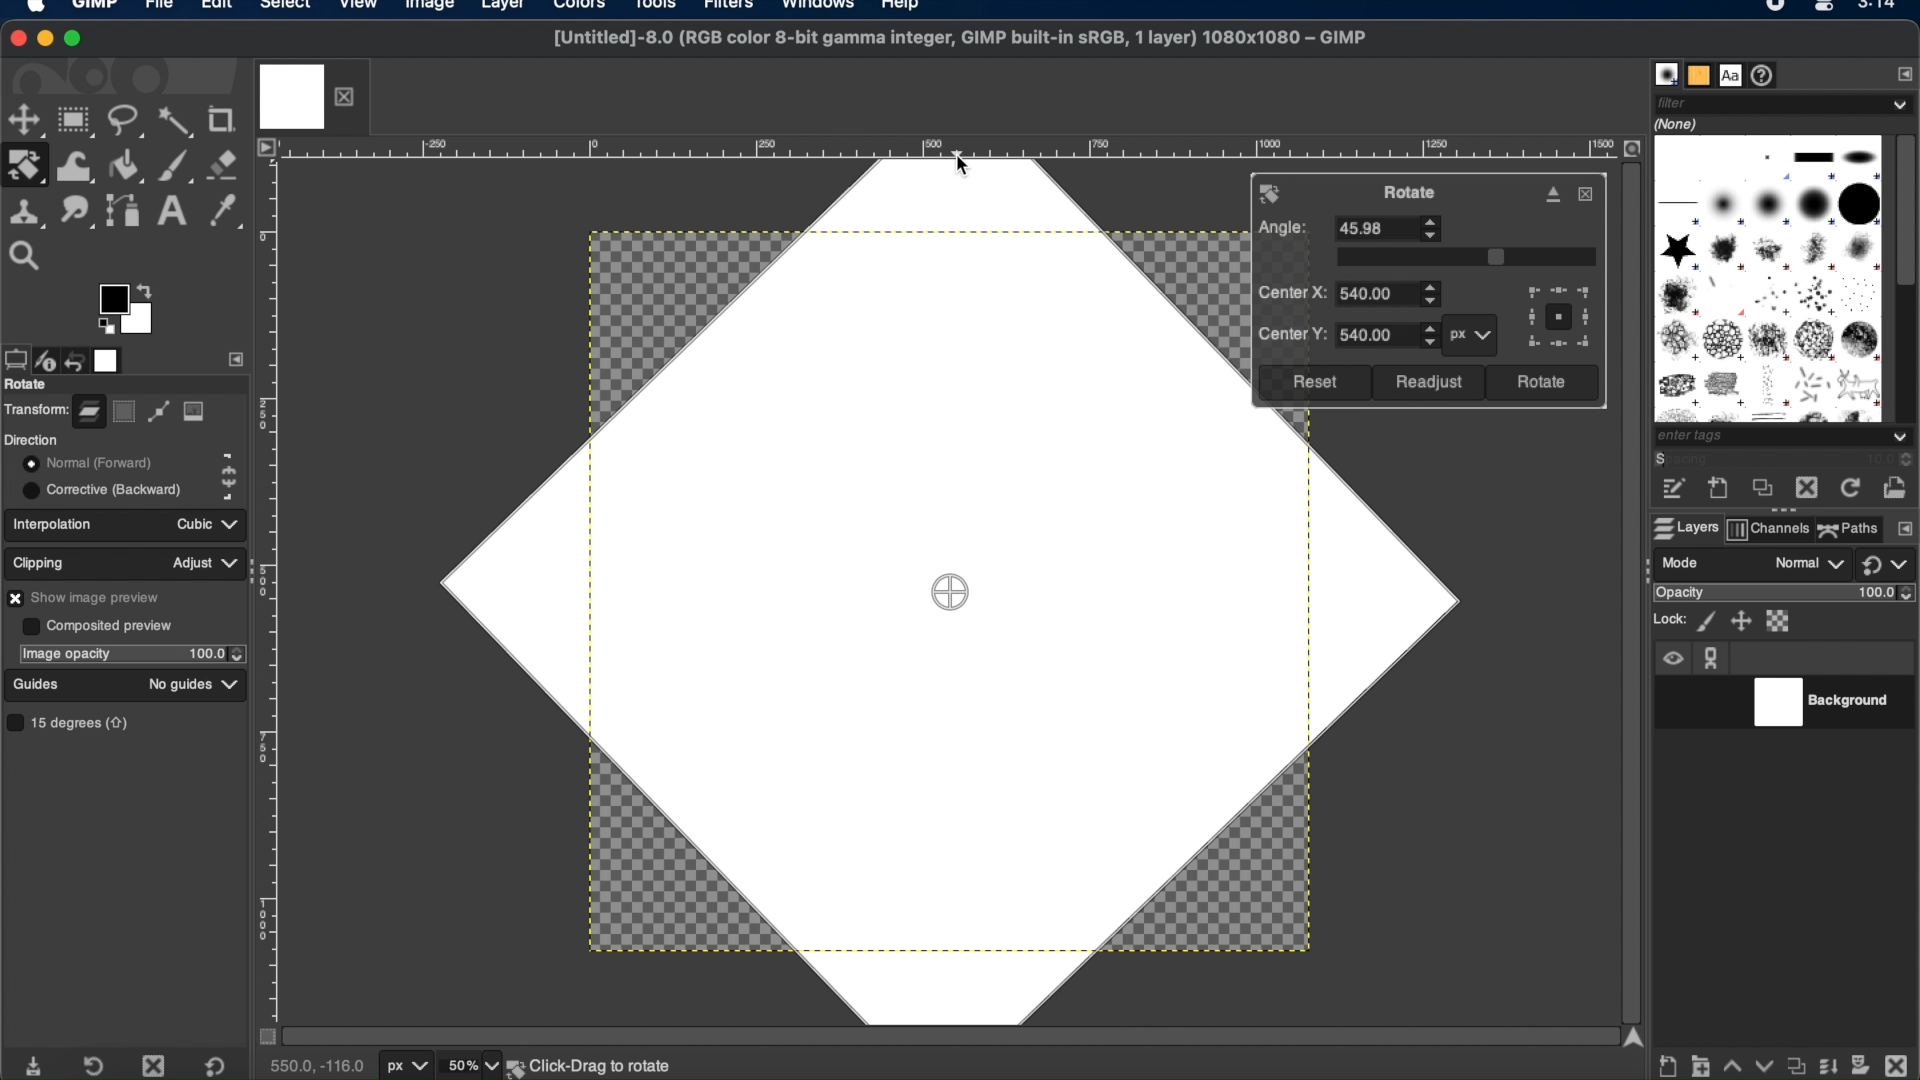  I want to click on maximize, so click(77, 40).